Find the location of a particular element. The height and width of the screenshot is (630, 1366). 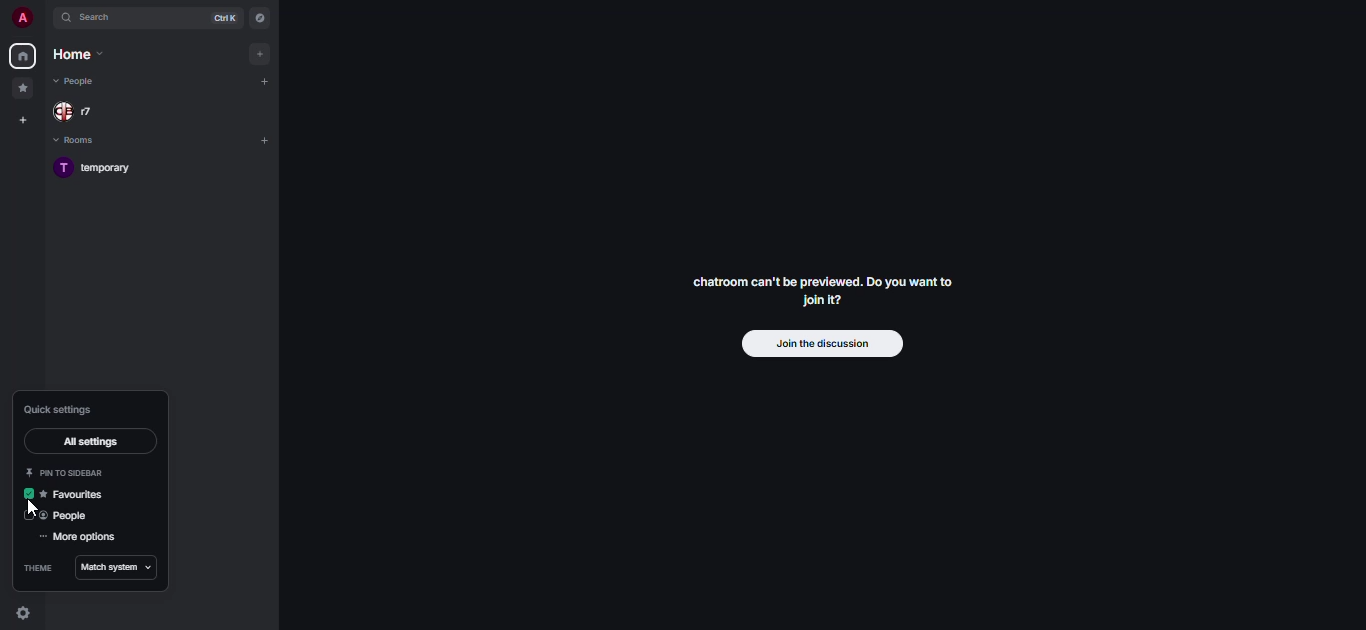

profile is located at coordinates (22, 17).